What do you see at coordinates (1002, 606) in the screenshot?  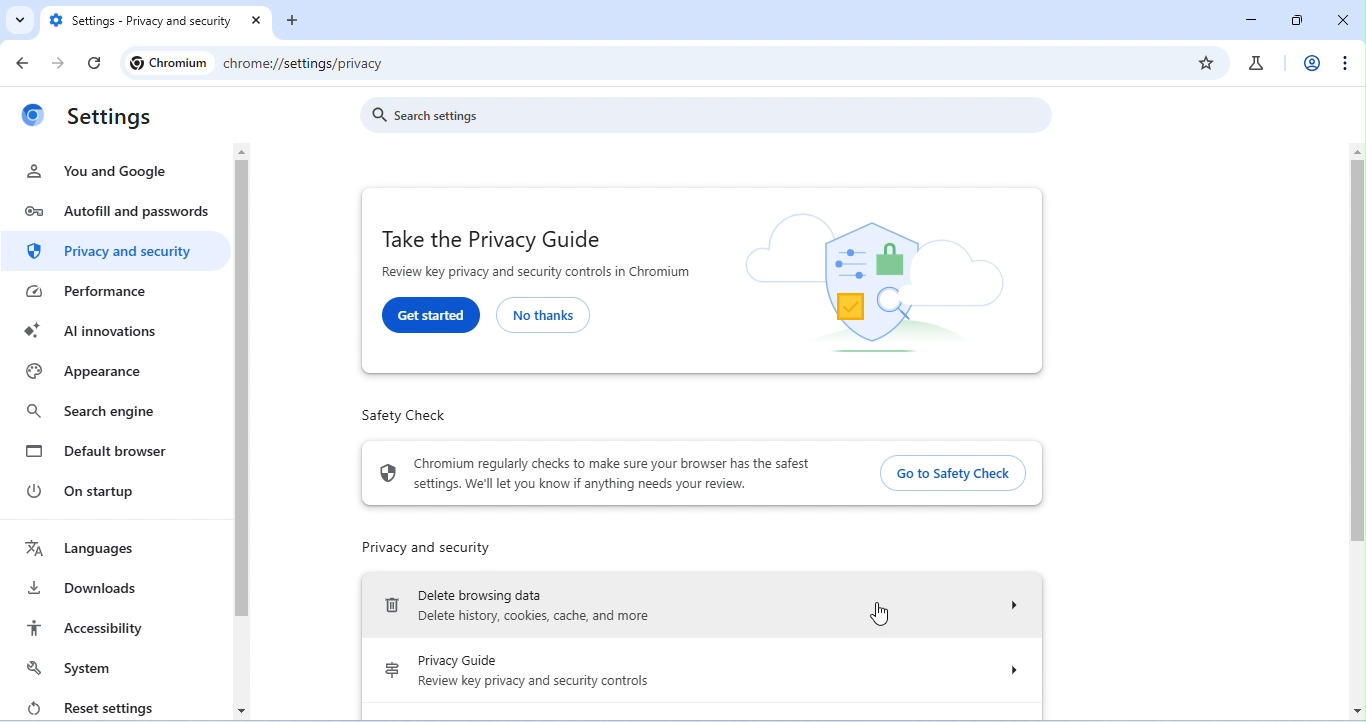 I see `drop down` at bounding box center [1002, 606].